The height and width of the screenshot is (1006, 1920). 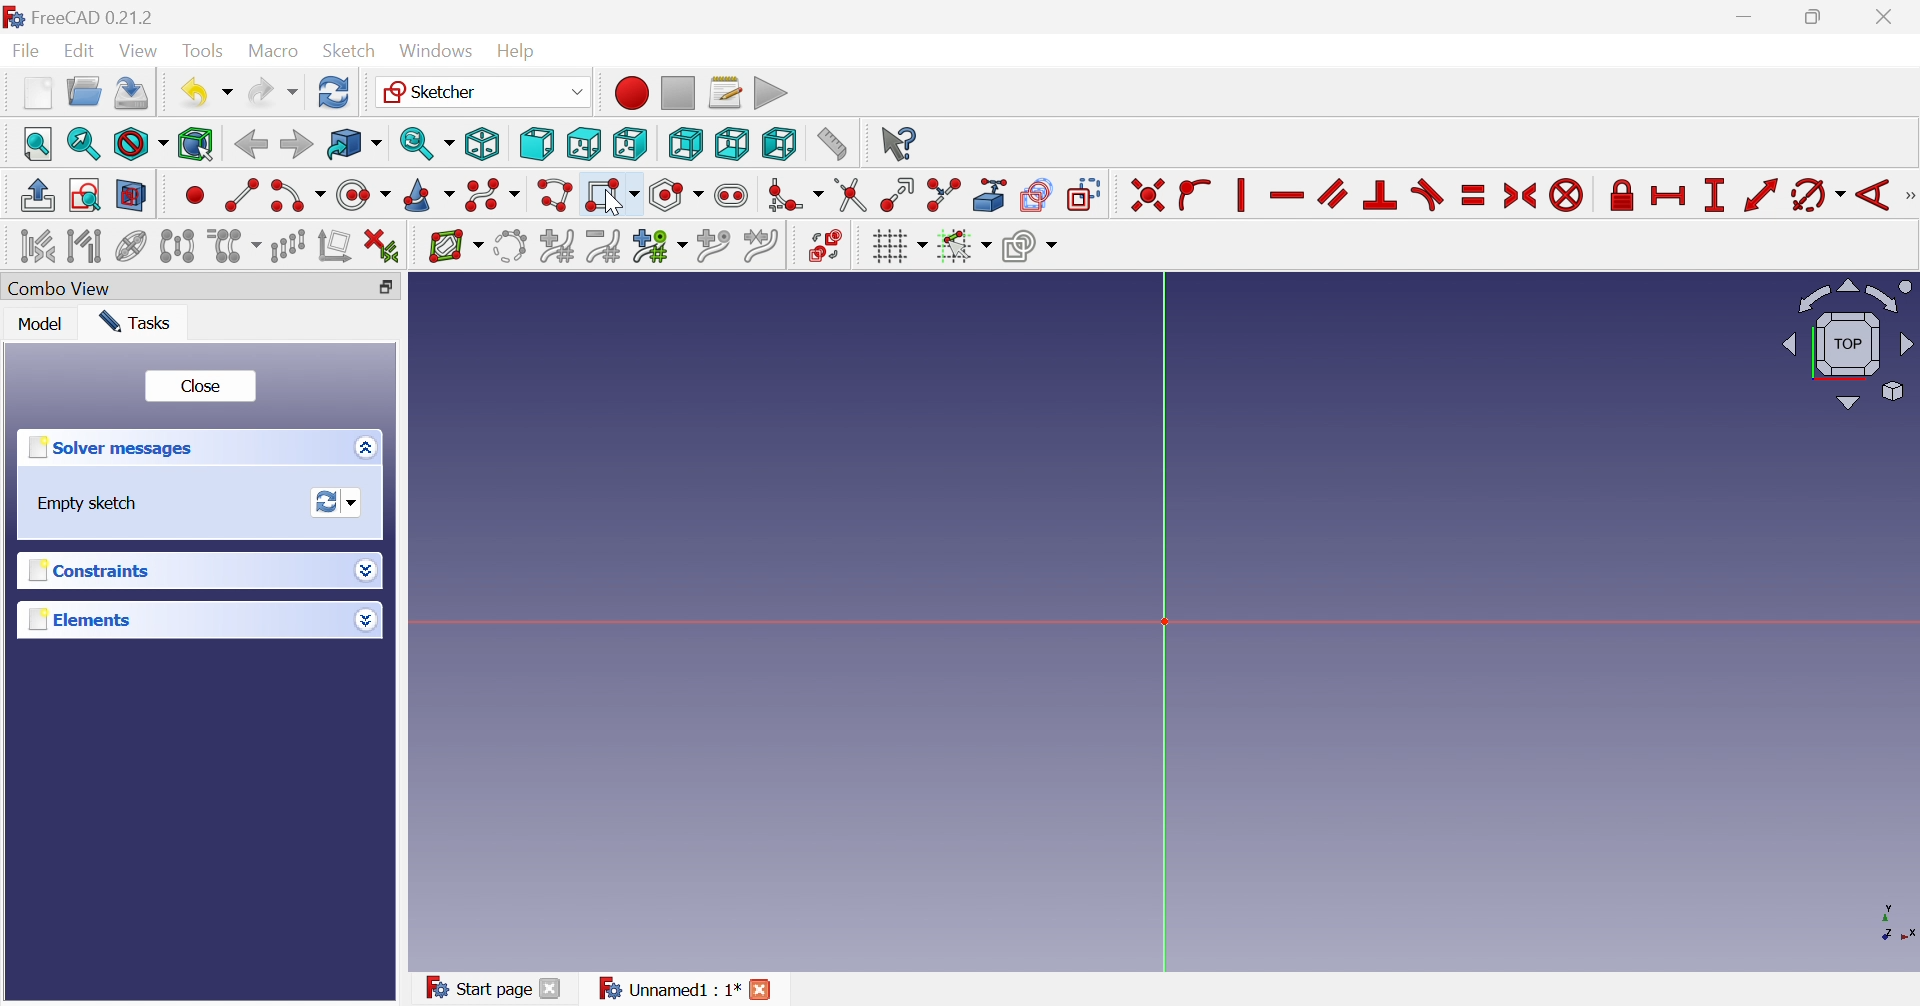 What do you see at coordinates (508, 247) in the screenshot?
I see `Convert geometry to B-spline` at bounding box center [508, 247].